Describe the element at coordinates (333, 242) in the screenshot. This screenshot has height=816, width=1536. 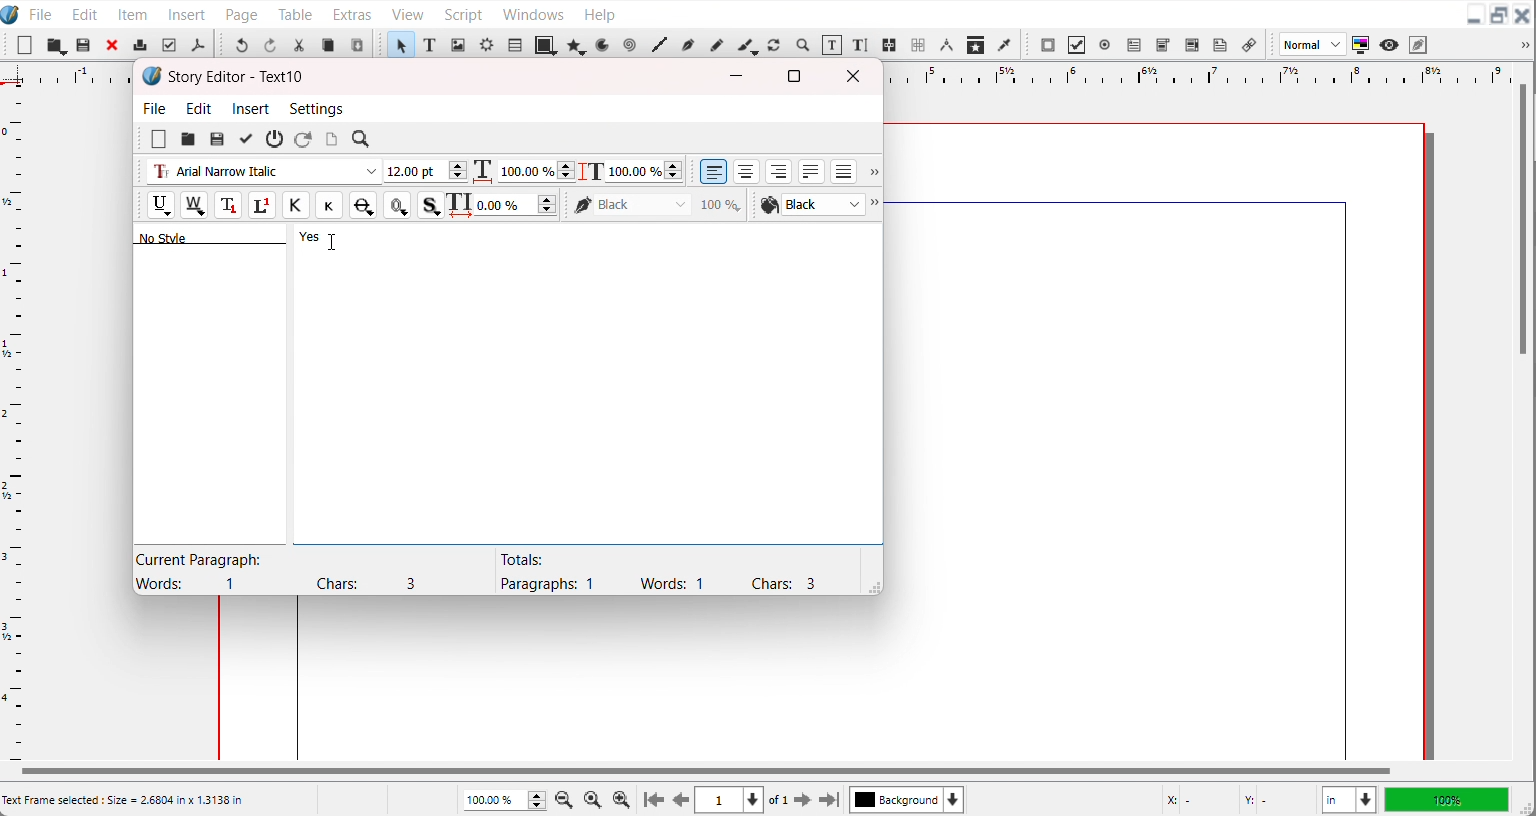
I see `Text Cursor` at that location.